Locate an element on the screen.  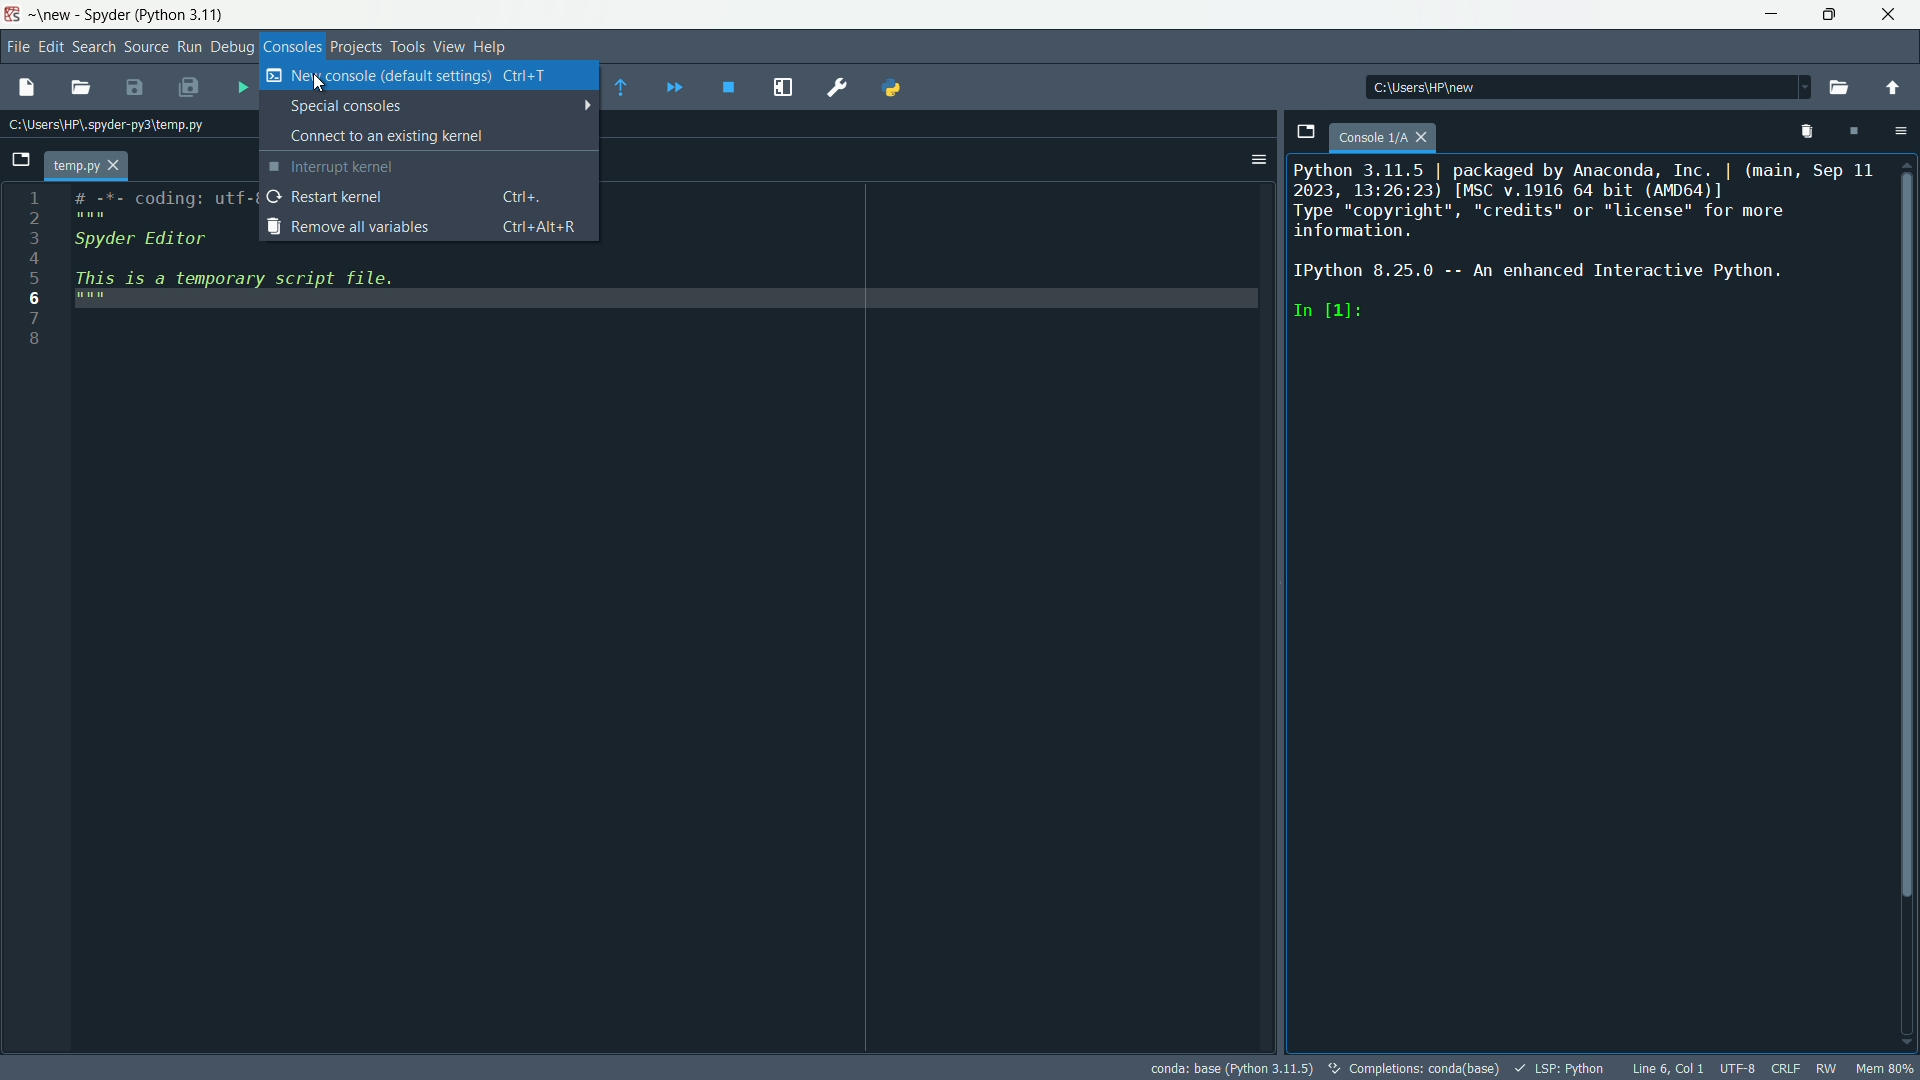
source menu is located at coordinates (145, 46).